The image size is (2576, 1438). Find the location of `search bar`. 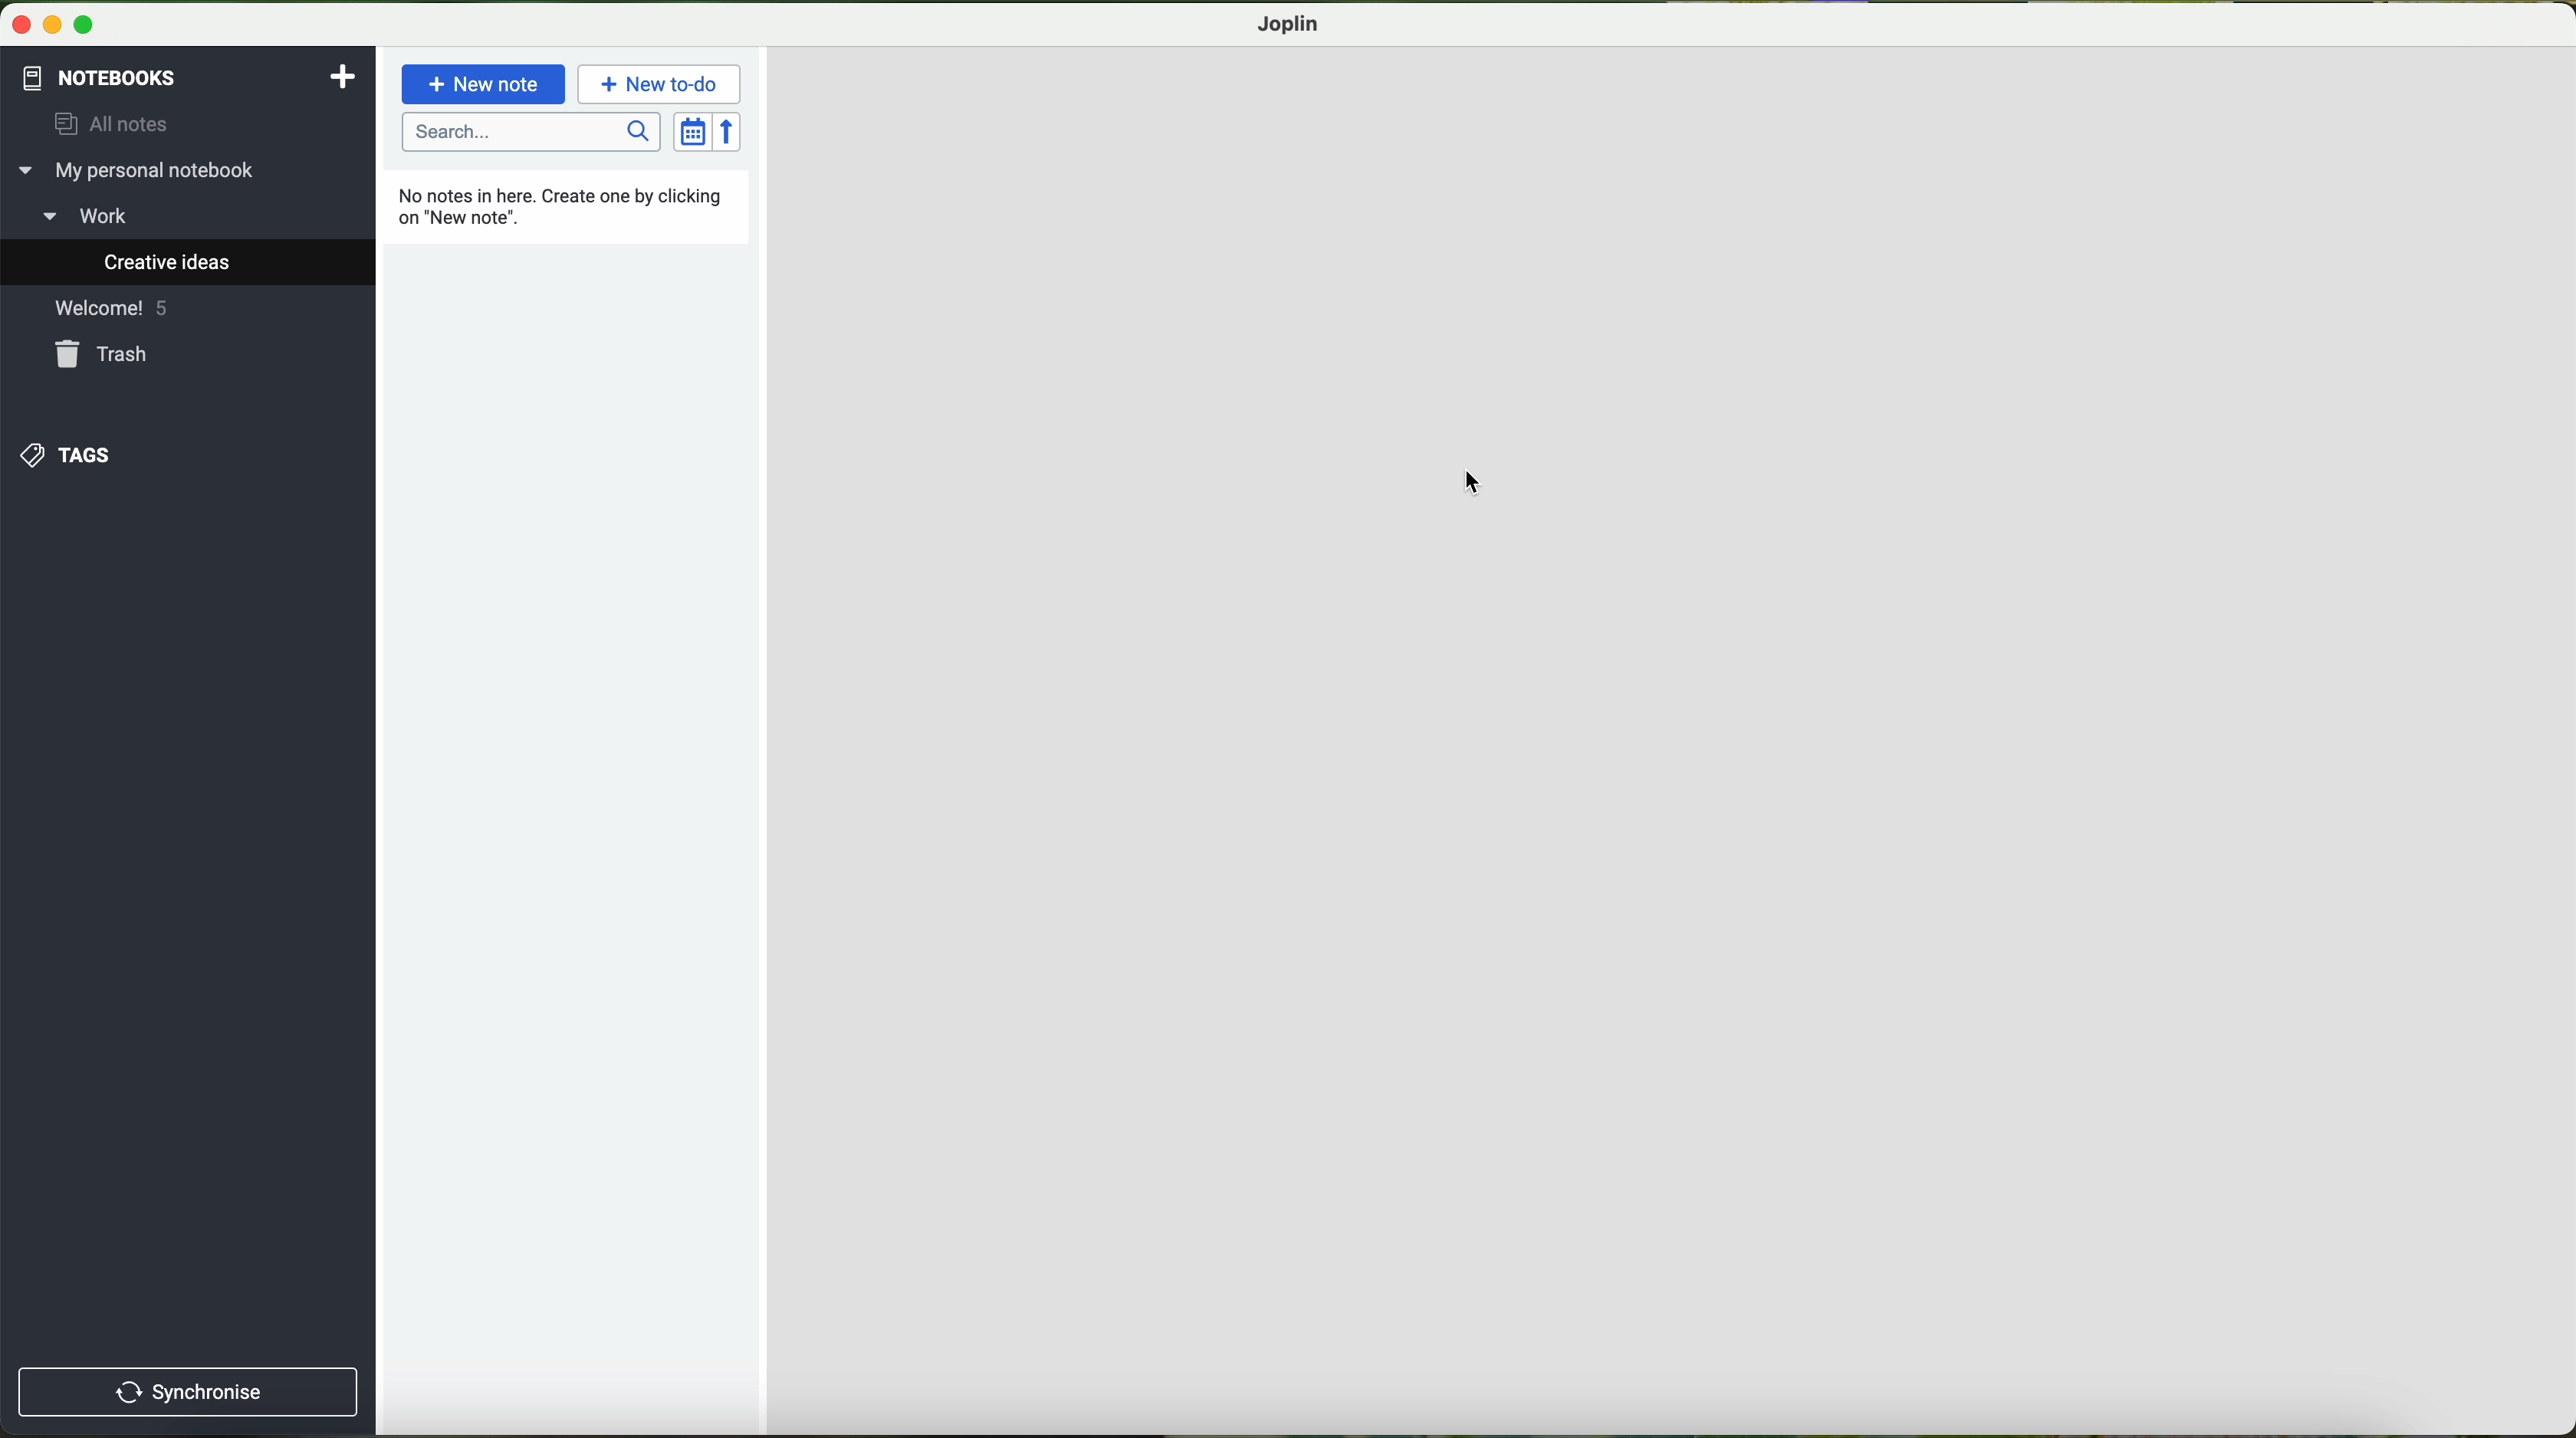

search bar is located at coordinates (533, 133).